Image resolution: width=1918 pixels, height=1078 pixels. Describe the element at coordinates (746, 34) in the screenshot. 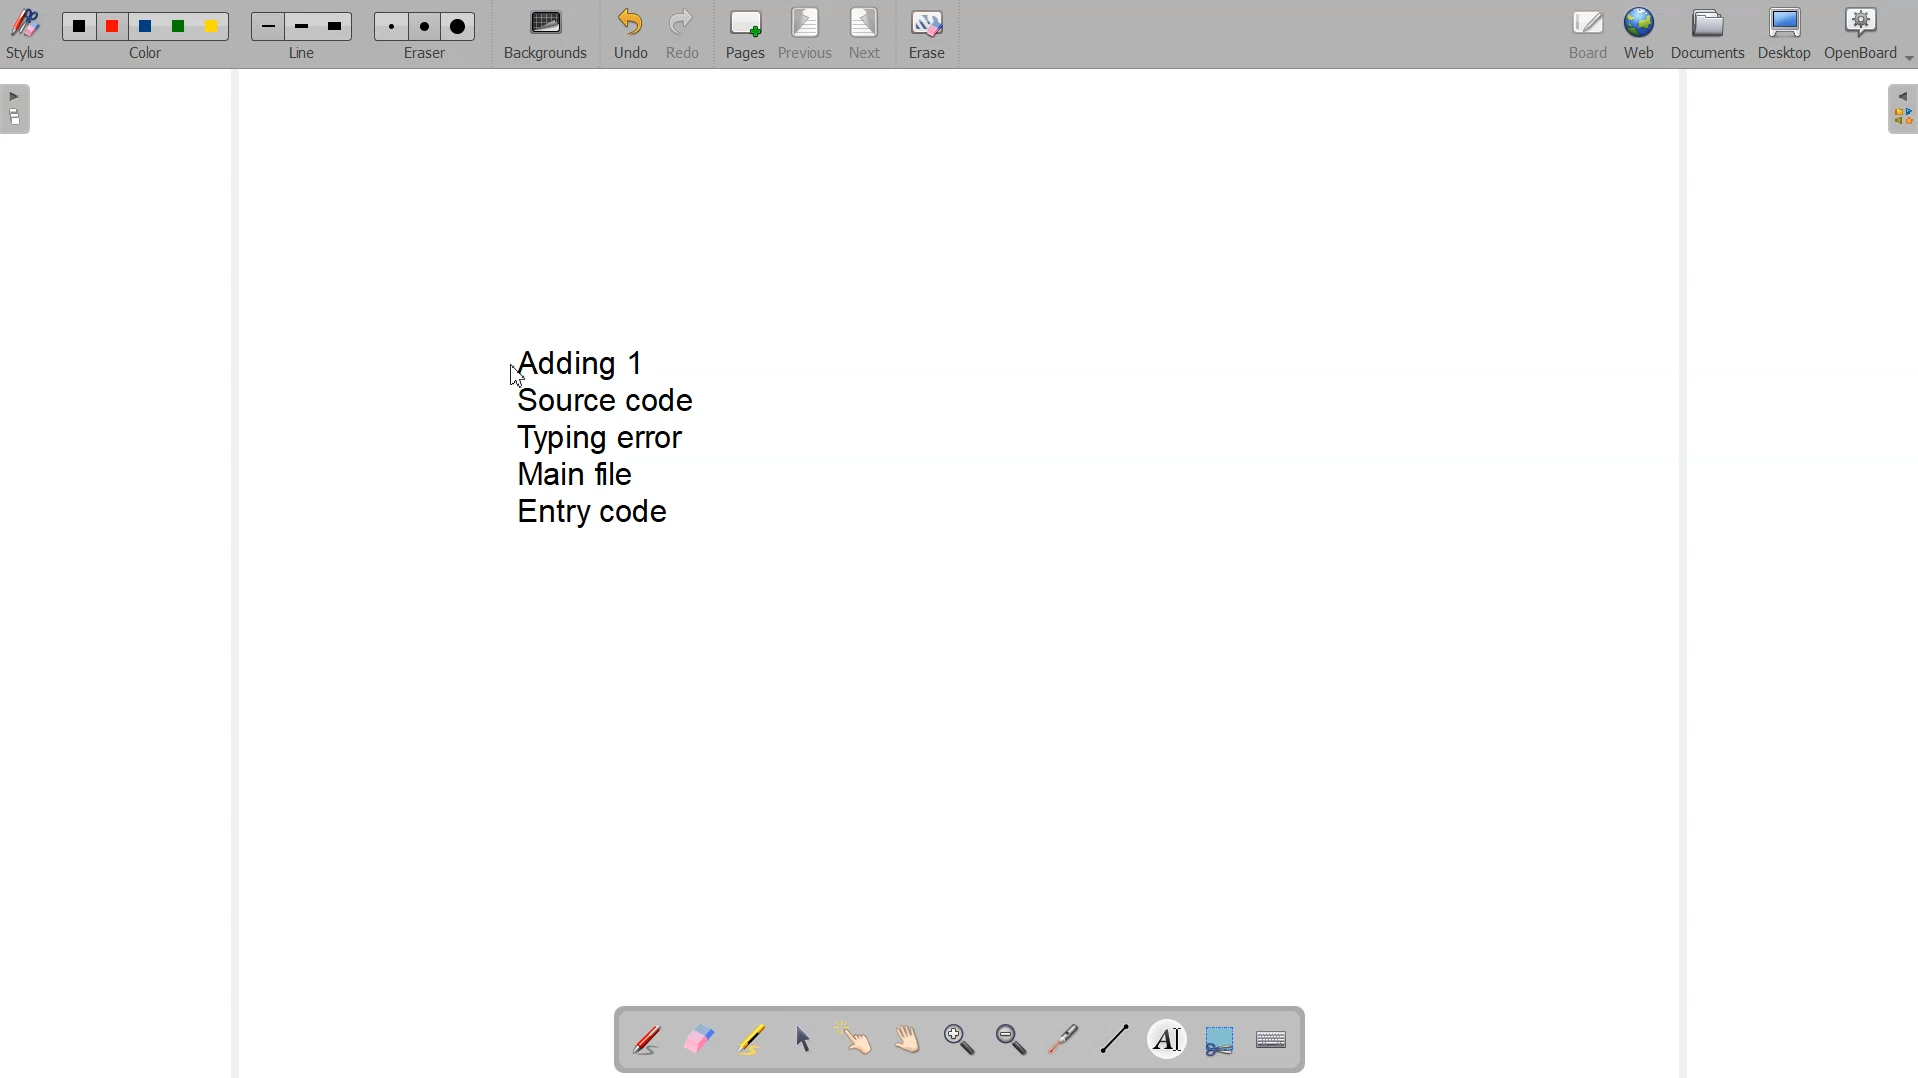

I see `Pages` at that location.